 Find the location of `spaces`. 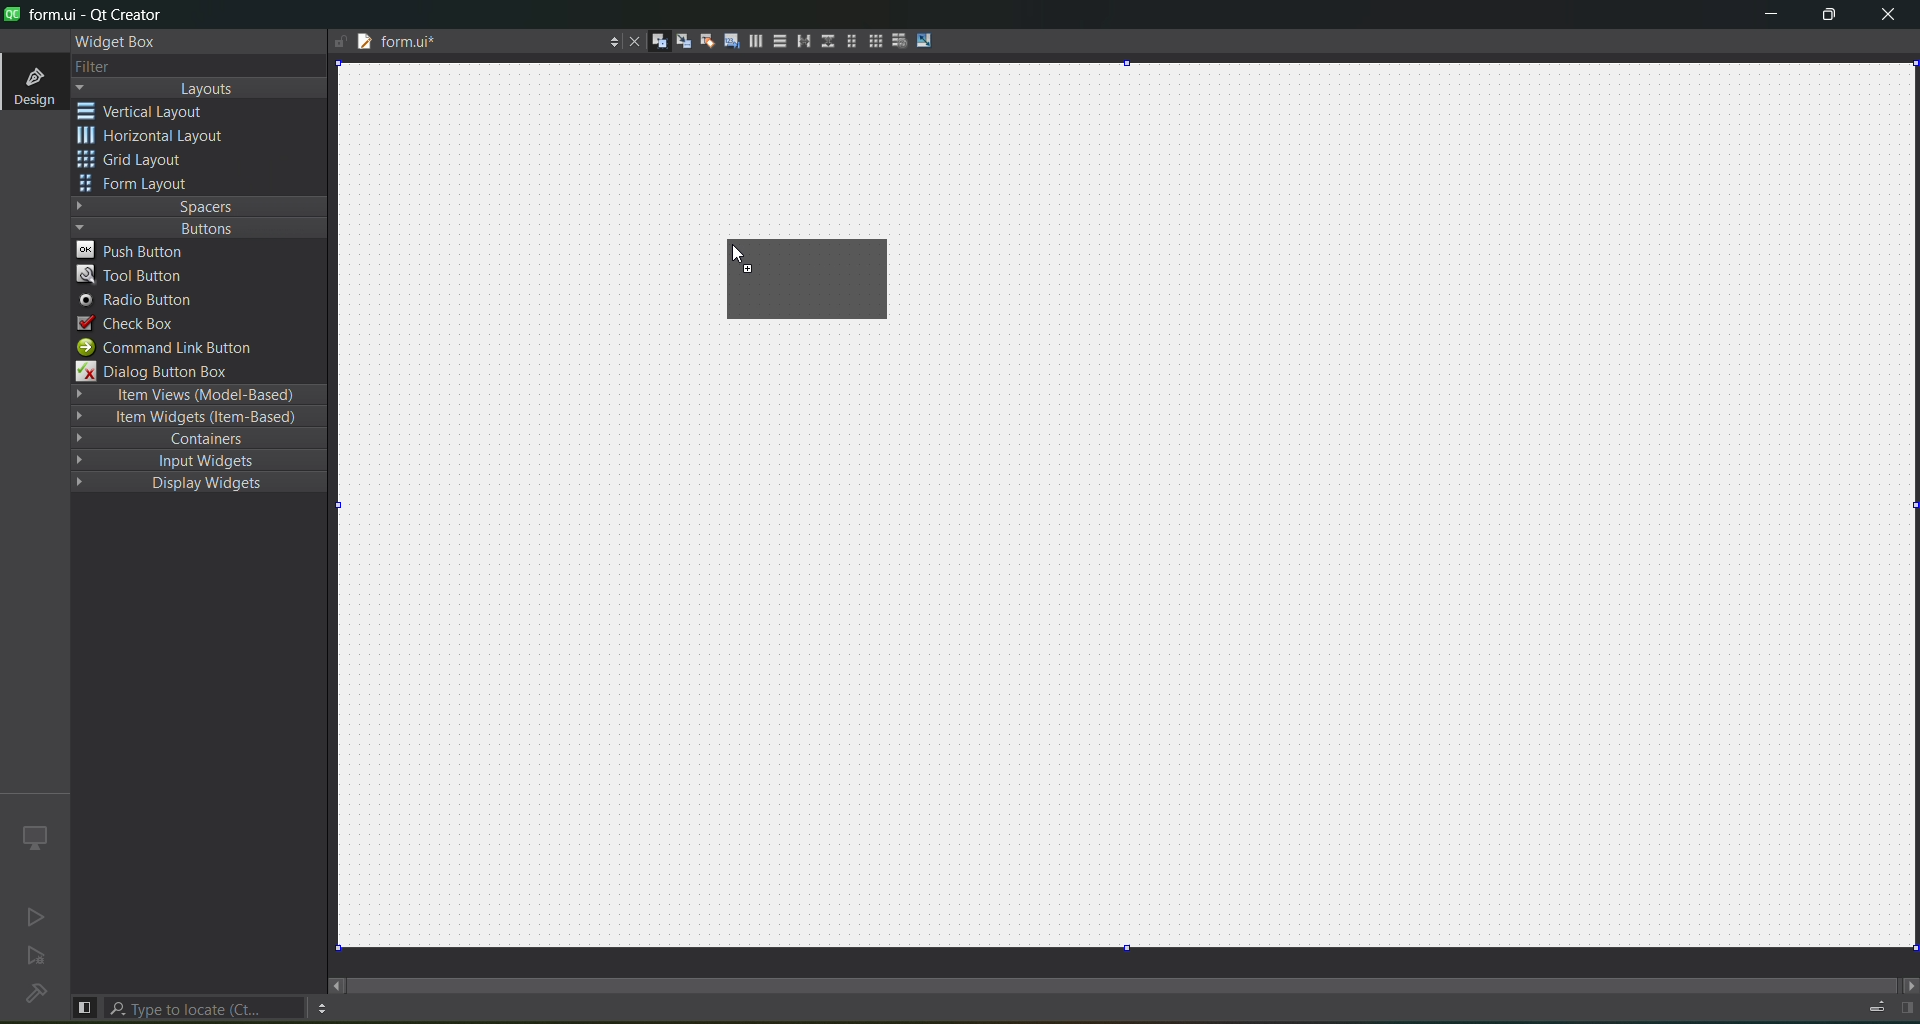

spaces is located at coordinates (200, 205).